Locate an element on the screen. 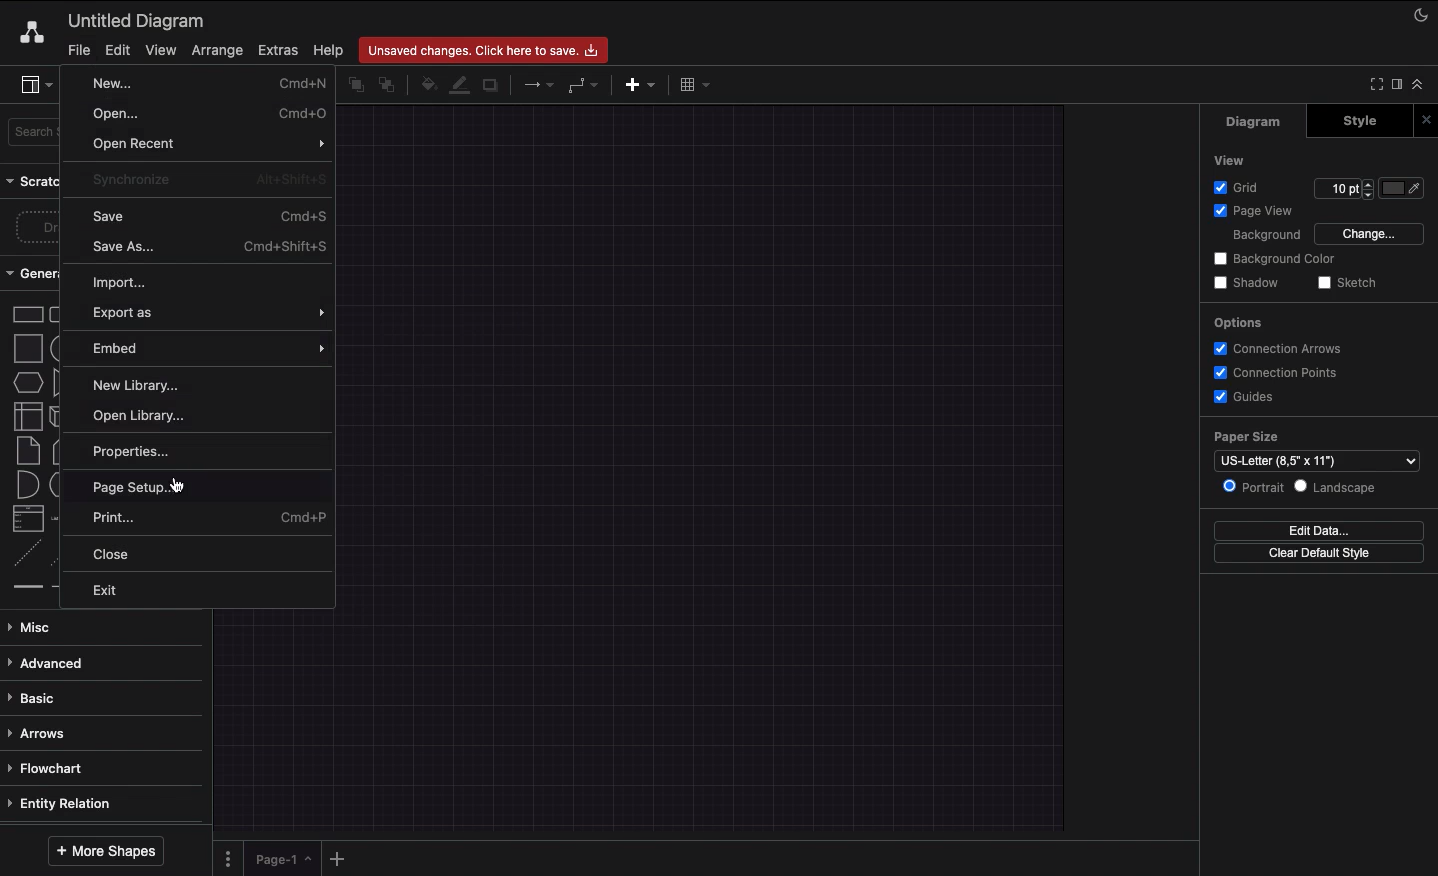 Image resolution: width=1438 pixels, height=876 pixels. Insert is located at coordinates (635, 83).